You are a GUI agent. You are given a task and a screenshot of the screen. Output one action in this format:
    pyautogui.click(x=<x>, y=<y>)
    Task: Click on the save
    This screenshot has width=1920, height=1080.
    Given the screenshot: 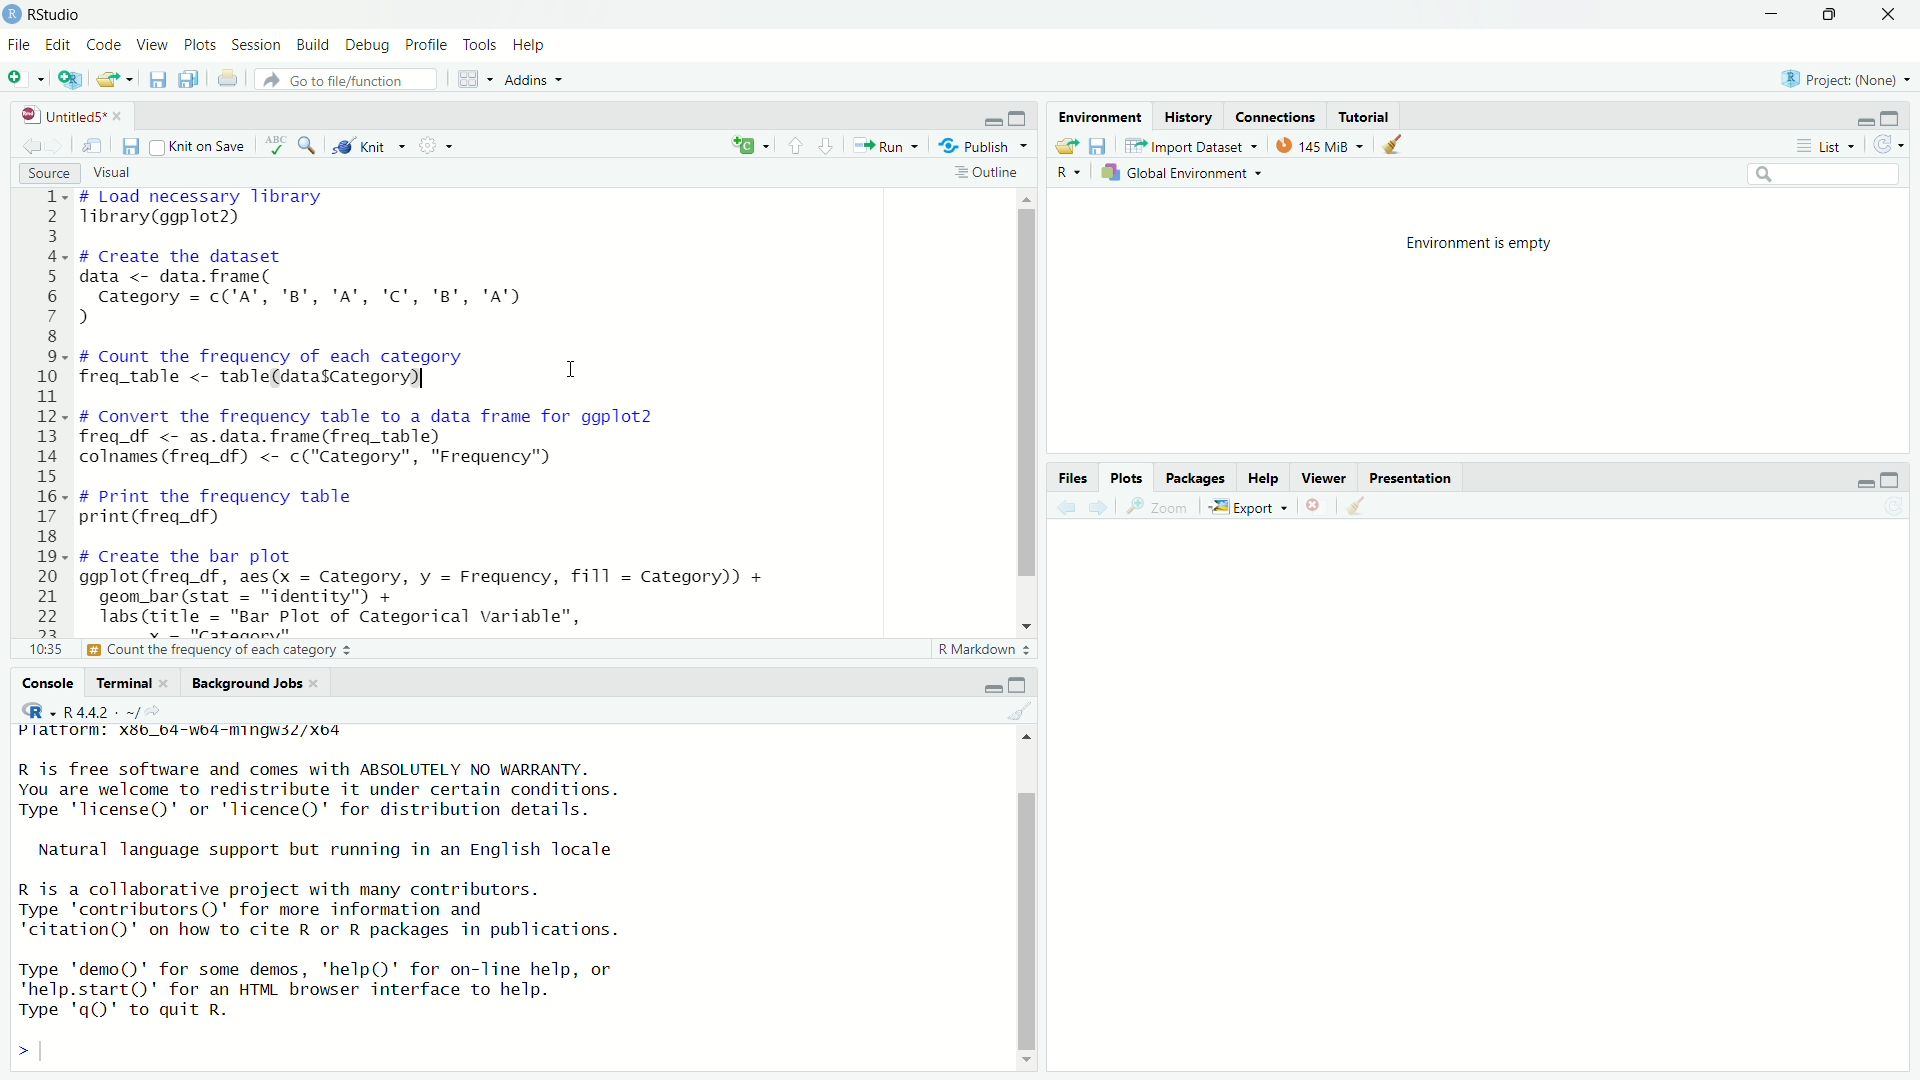 What is the action you would take?
    pyautogui.click(x=1100, y=147)
    